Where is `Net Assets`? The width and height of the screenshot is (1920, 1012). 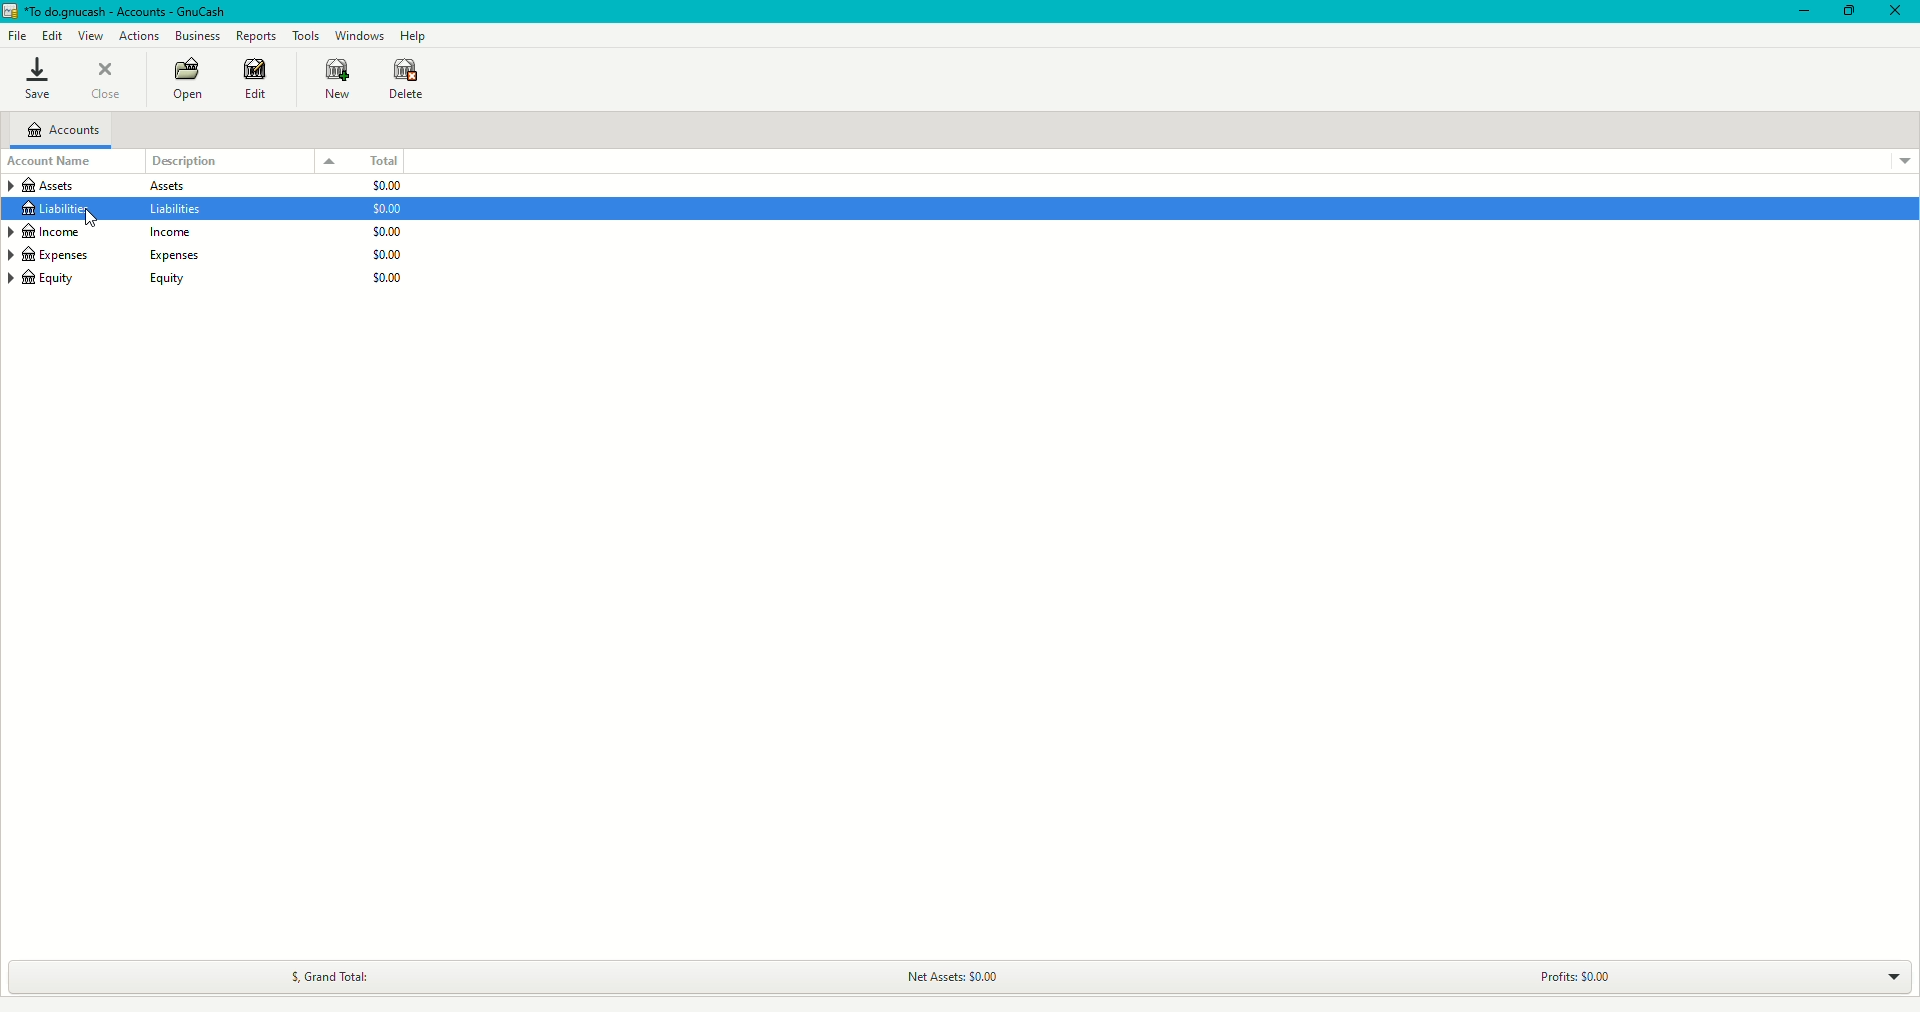 Net Assets is located at coordinates (948, 976).